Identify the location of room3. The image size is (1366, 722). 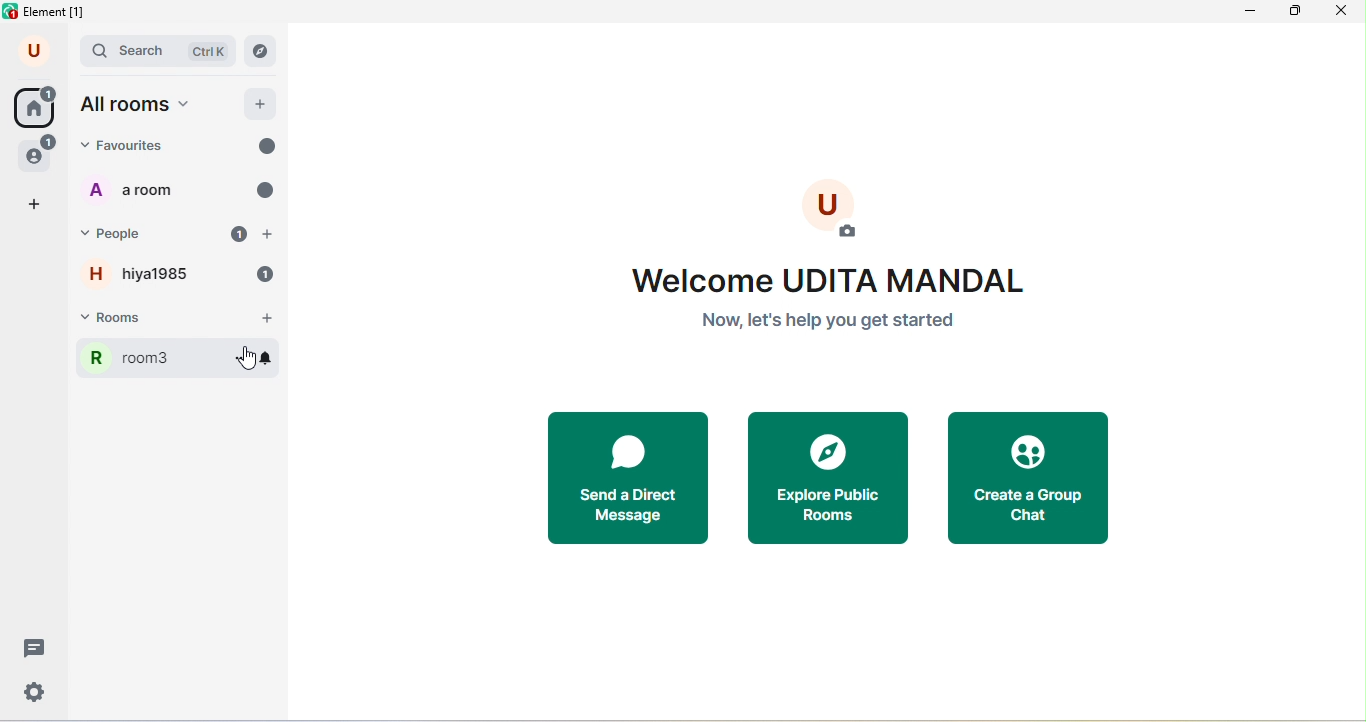
(150, 358).